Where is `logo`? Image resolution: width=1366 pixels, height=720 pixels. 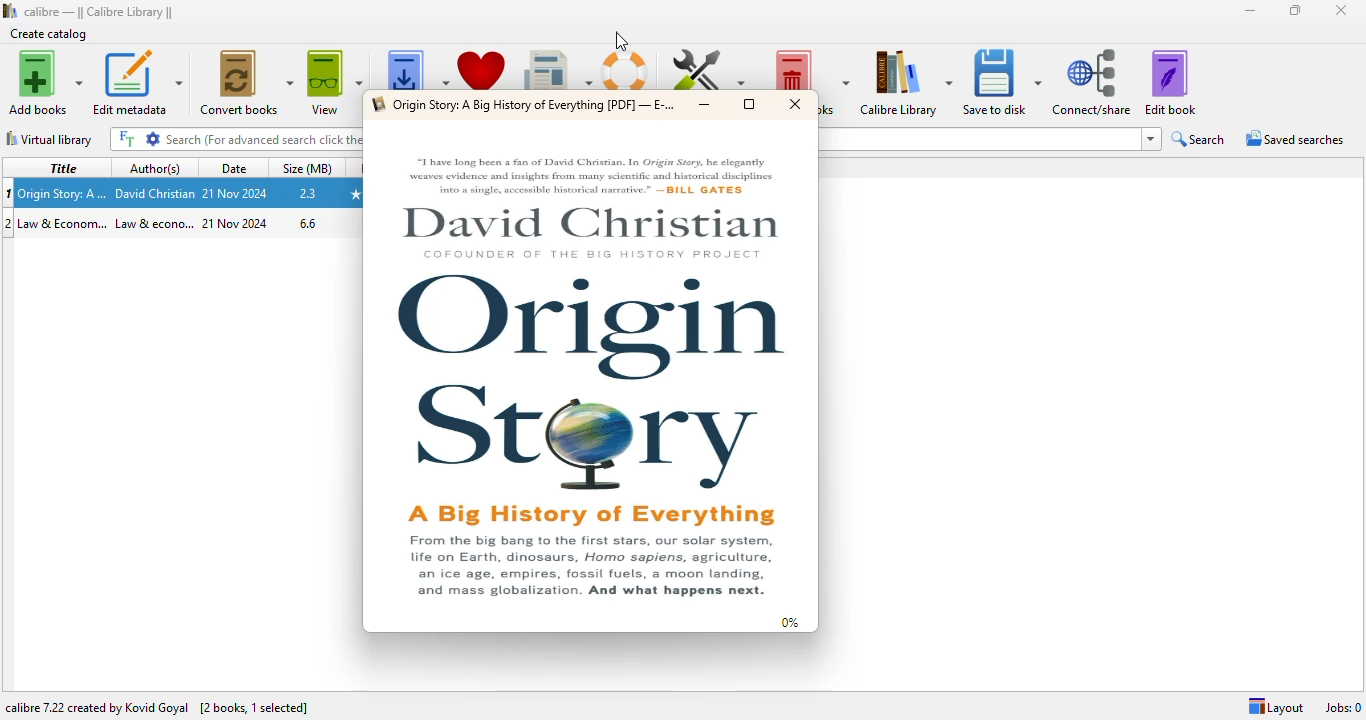
logo is located at coordinates (10, 11).